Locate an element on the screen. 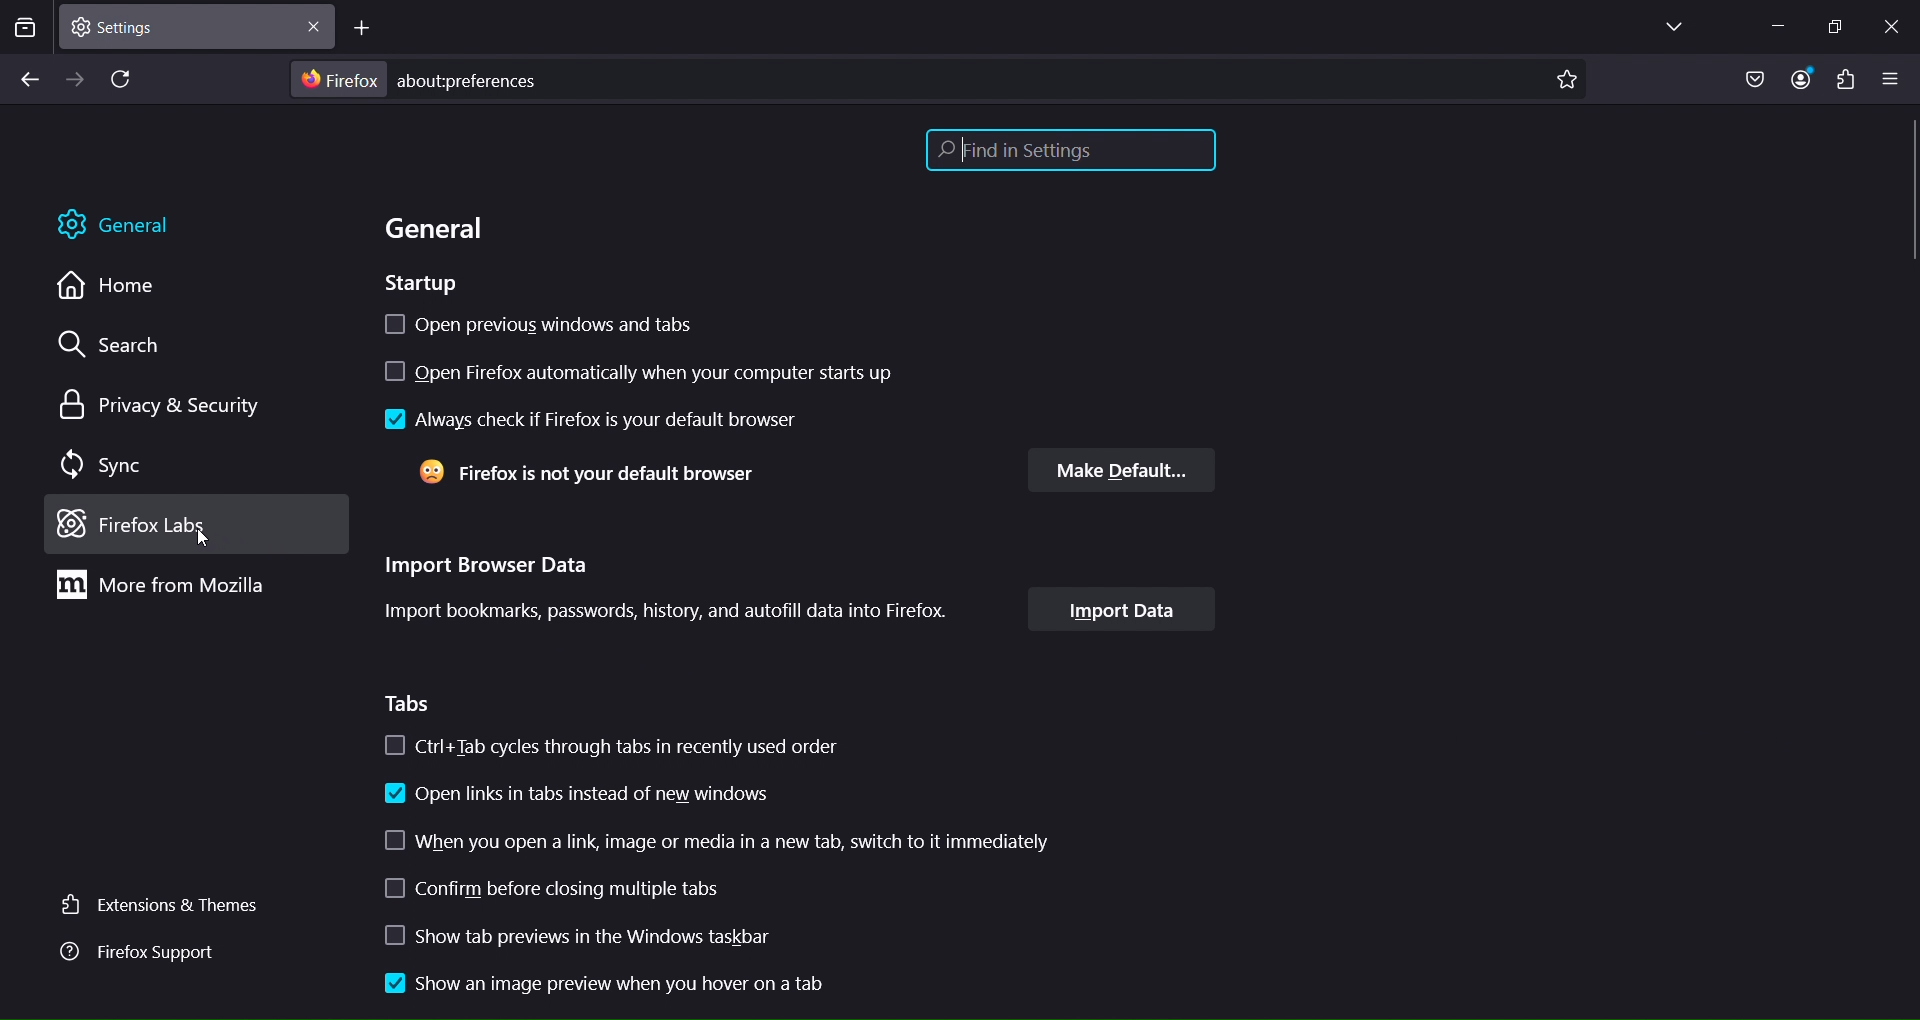  current tab is located at coordinates (134, 28).